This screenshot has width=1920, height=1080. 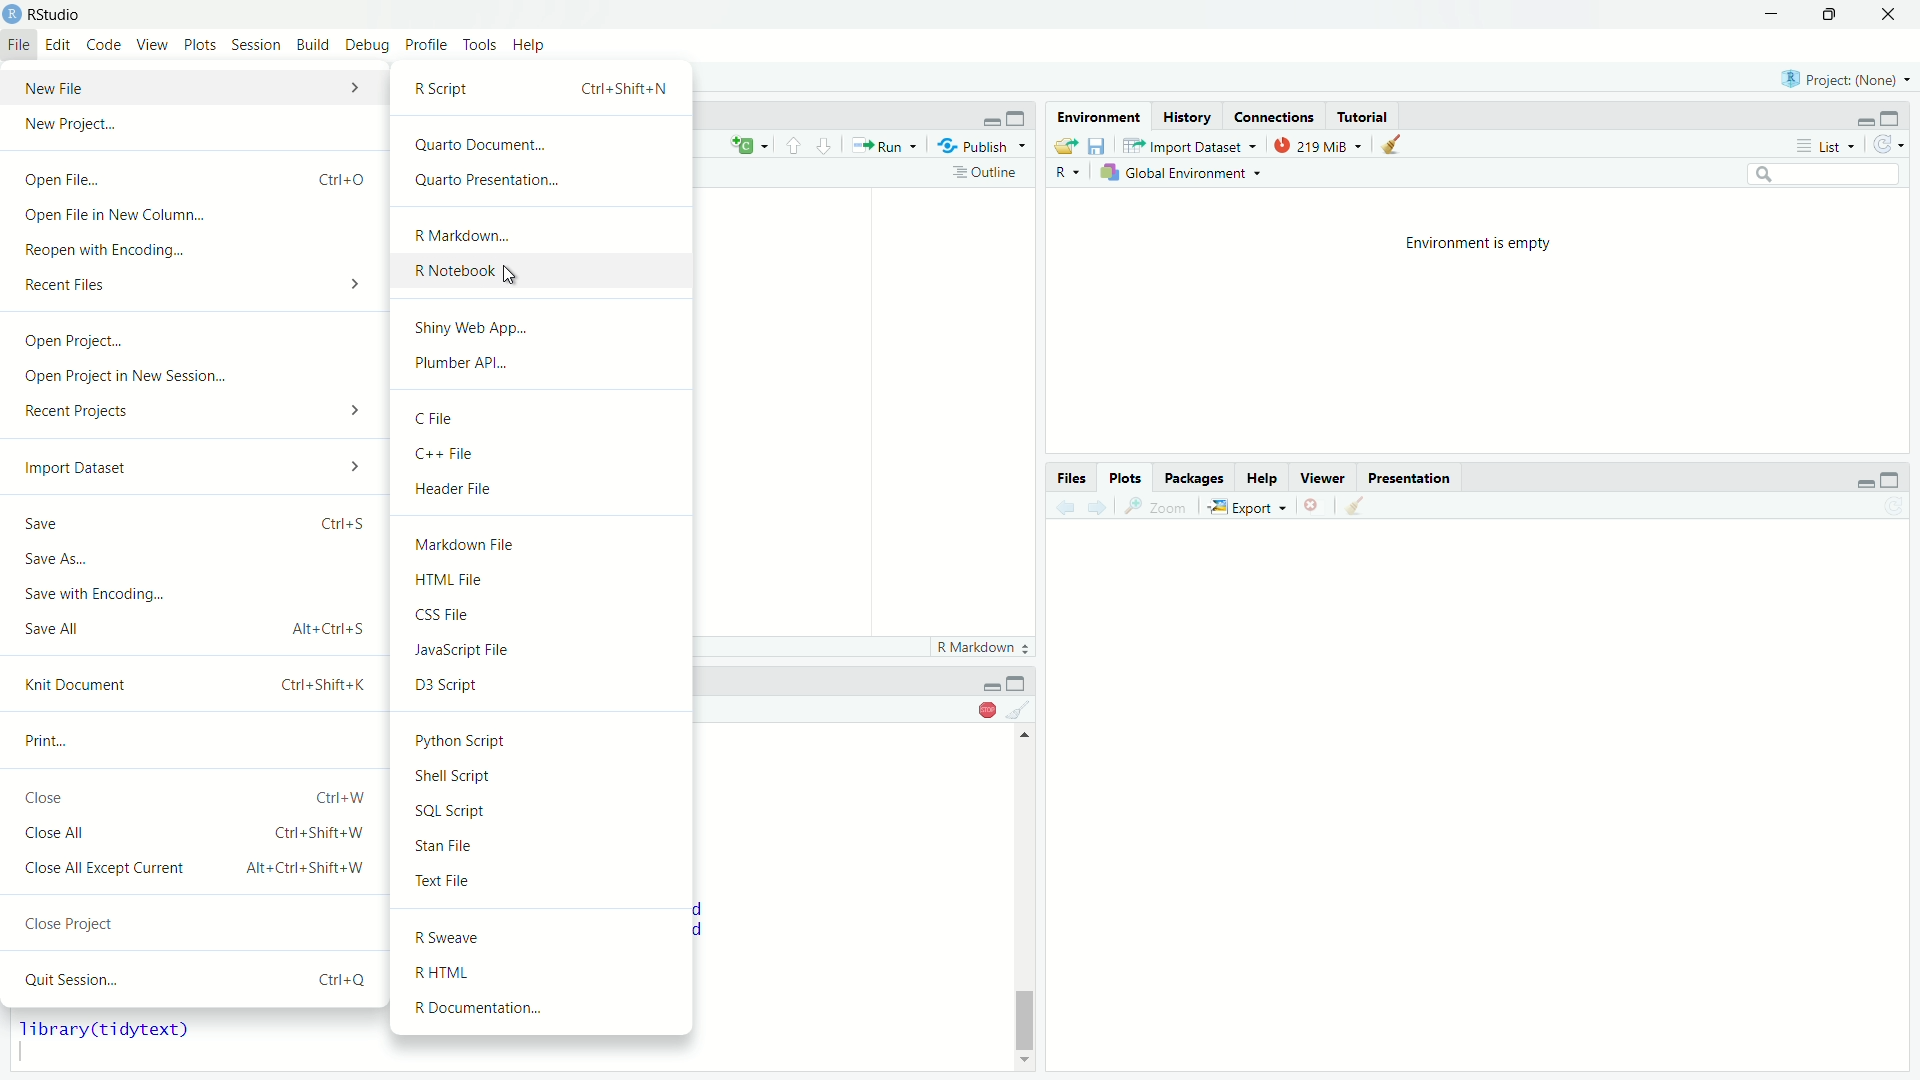 What do you see at coordinates (1124, 478) in the screenshot?
I see `plots` at bounding box center [1124, 478].